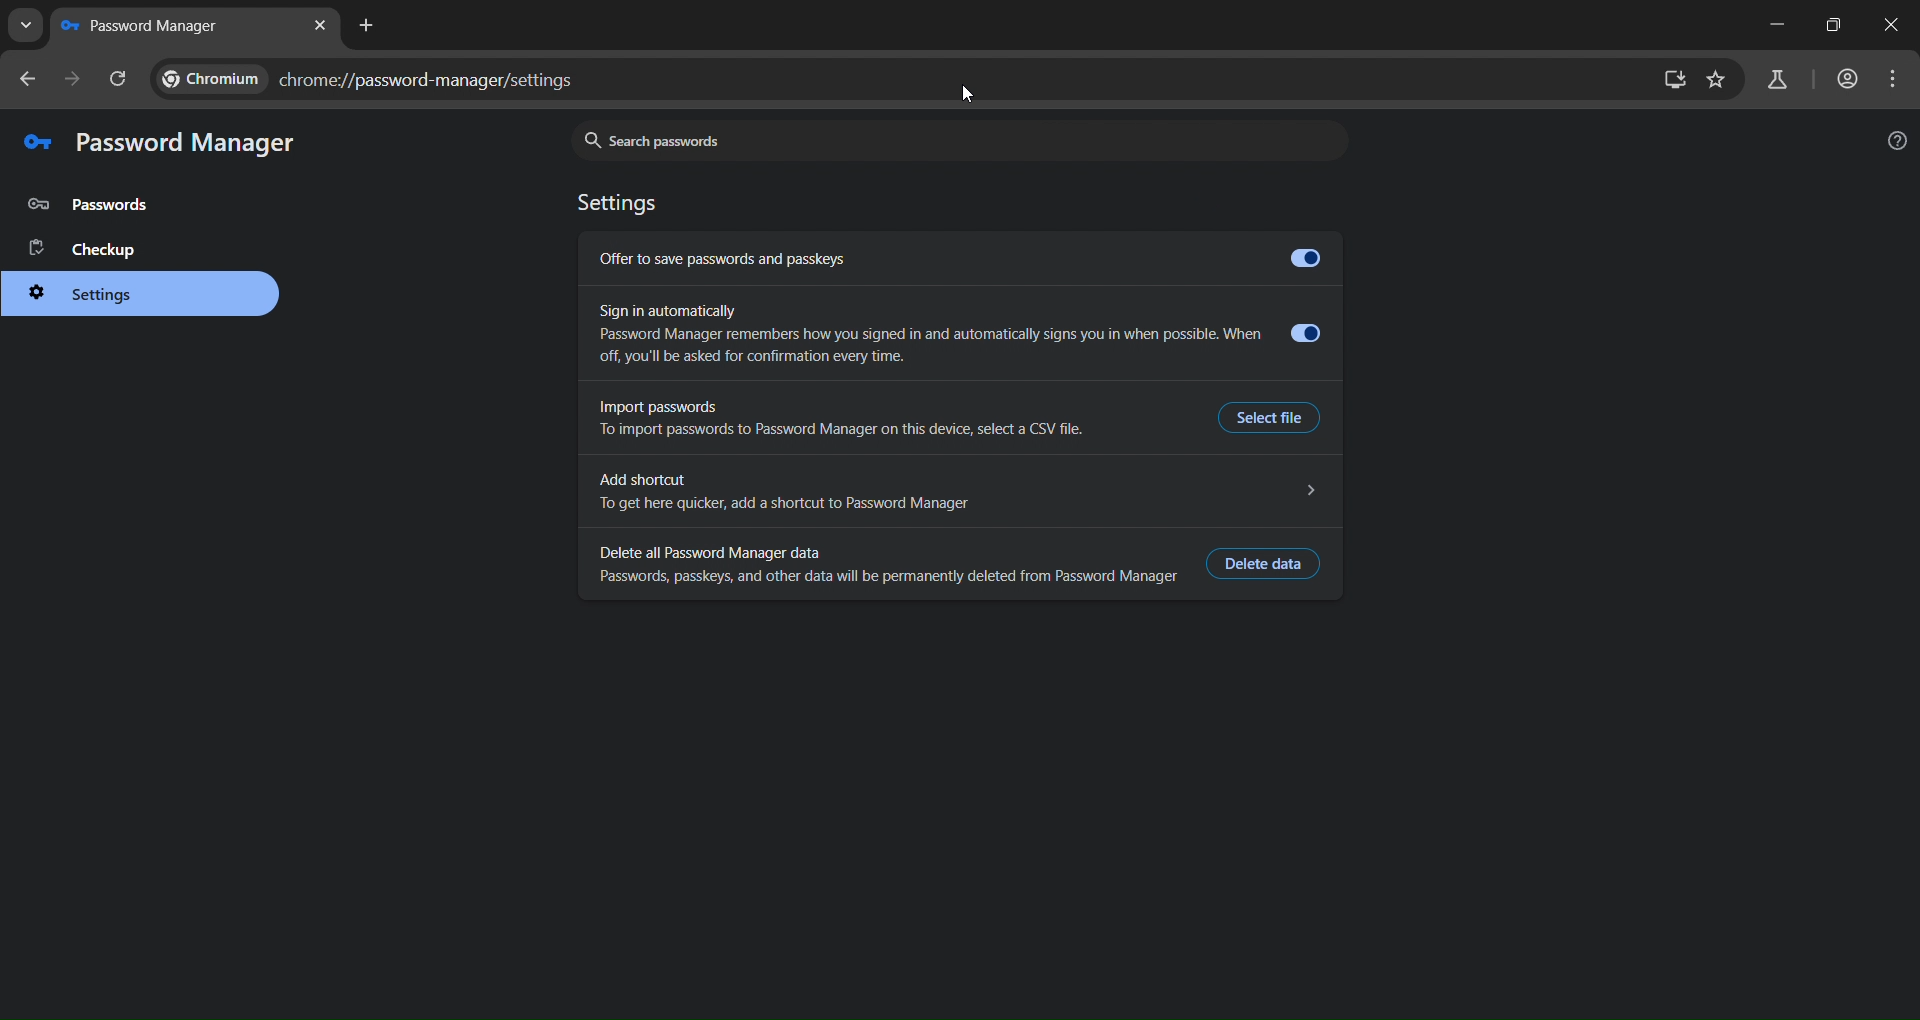  Describe the element at coordinates (129, 249) in the screenshot. I see `checkup` at that location.